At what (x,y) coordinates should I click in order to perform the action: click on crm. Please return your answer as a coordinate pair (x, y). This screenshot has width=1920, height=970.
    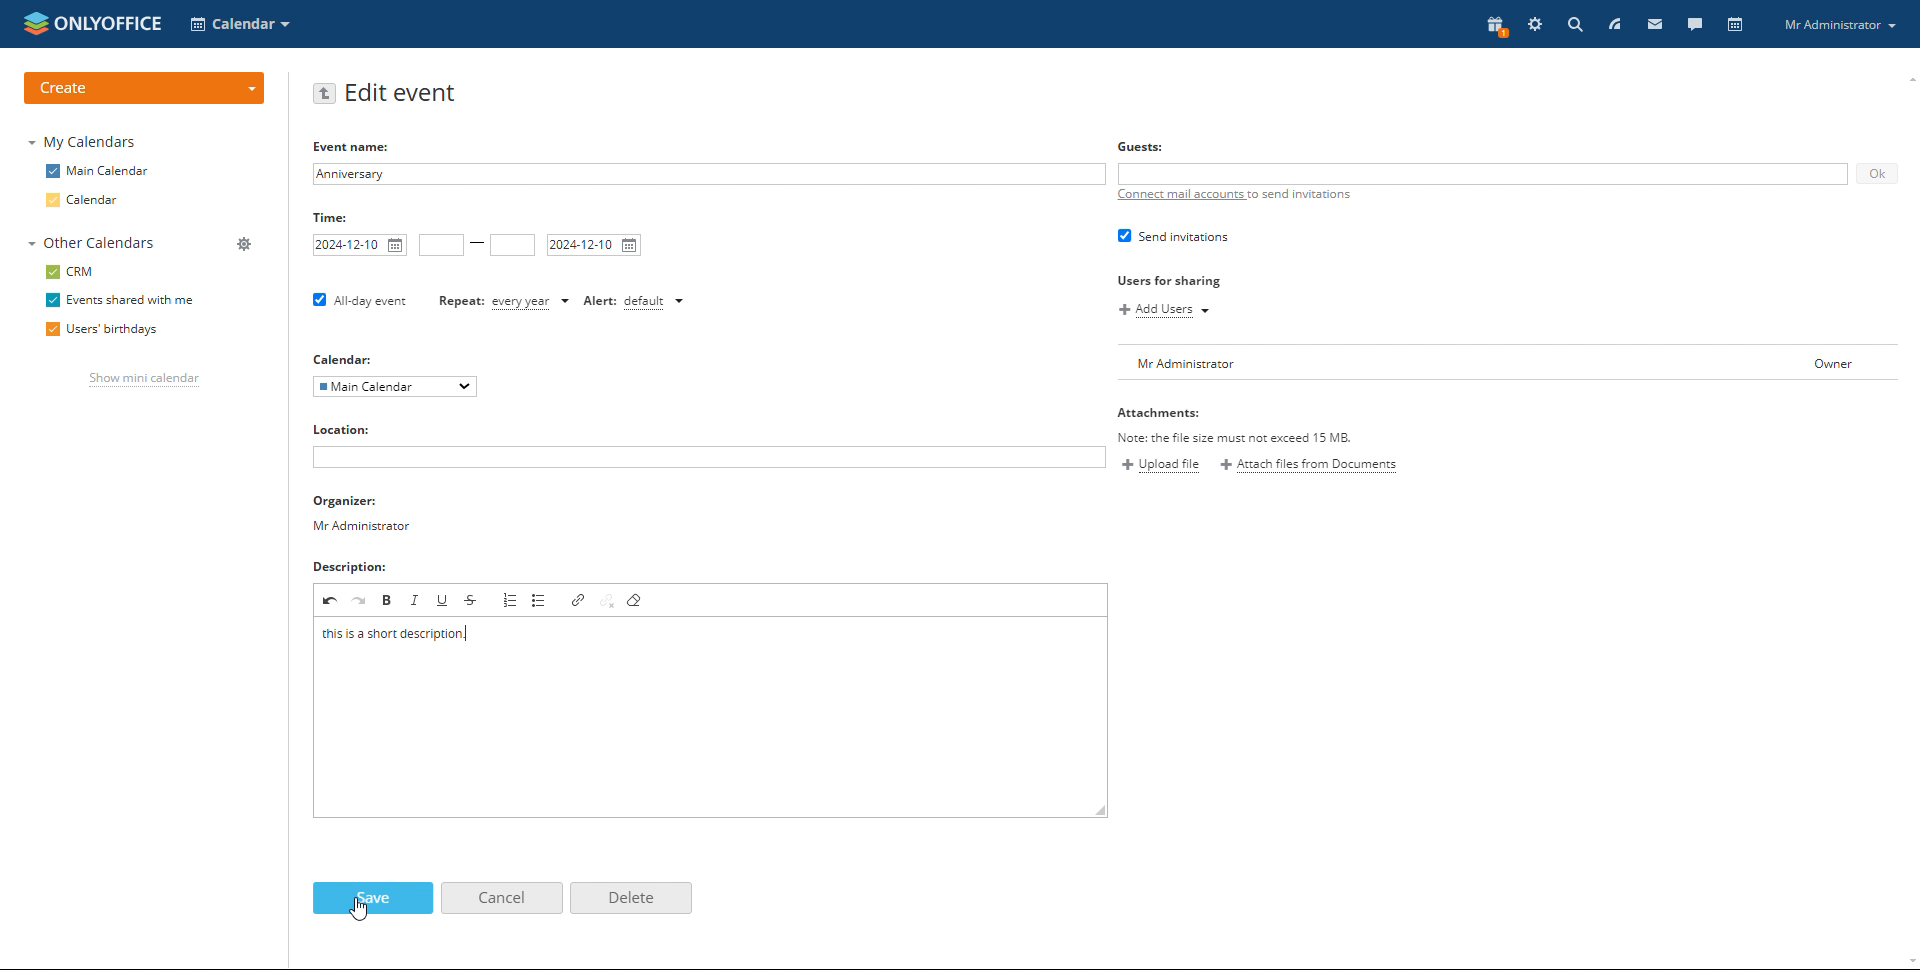
    Looking at the image, I should click on (70, 273).